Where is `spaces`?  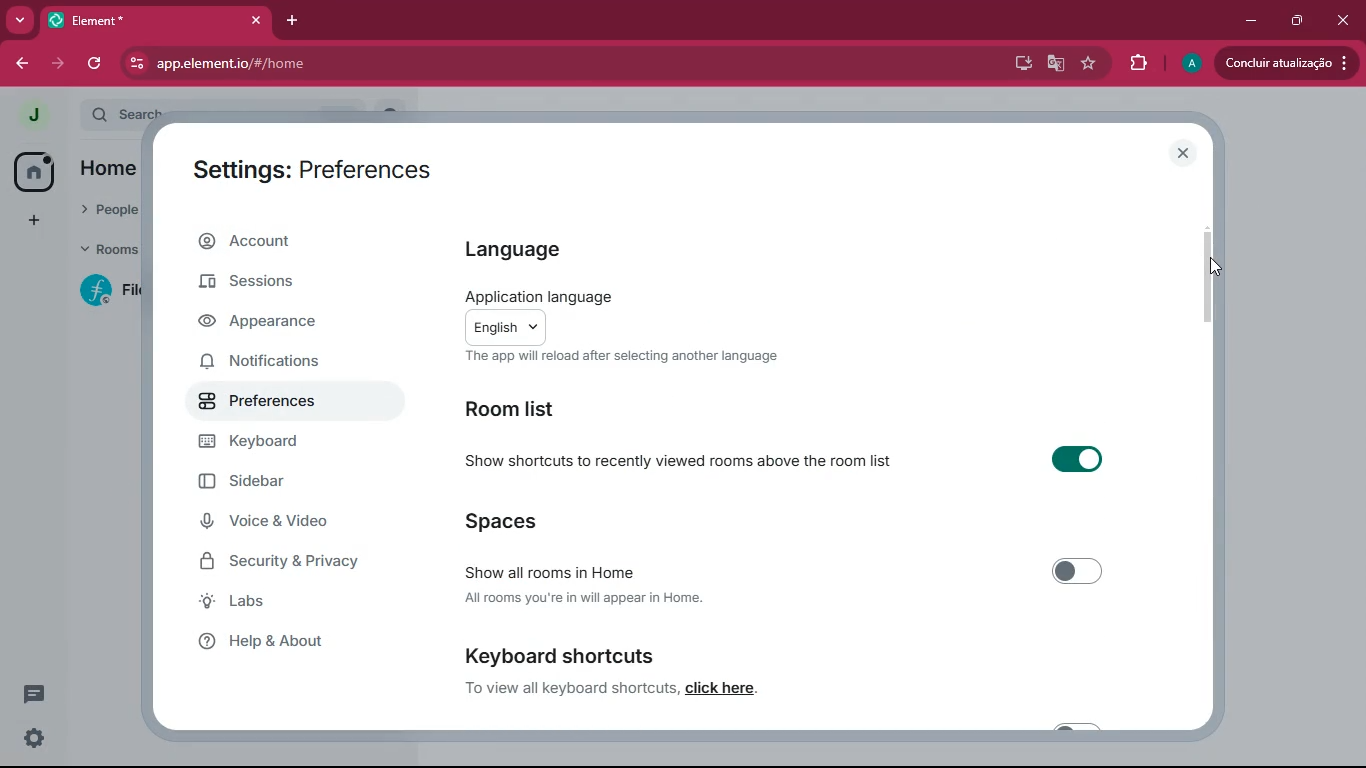
spaces is located at coordinates (523, 524).